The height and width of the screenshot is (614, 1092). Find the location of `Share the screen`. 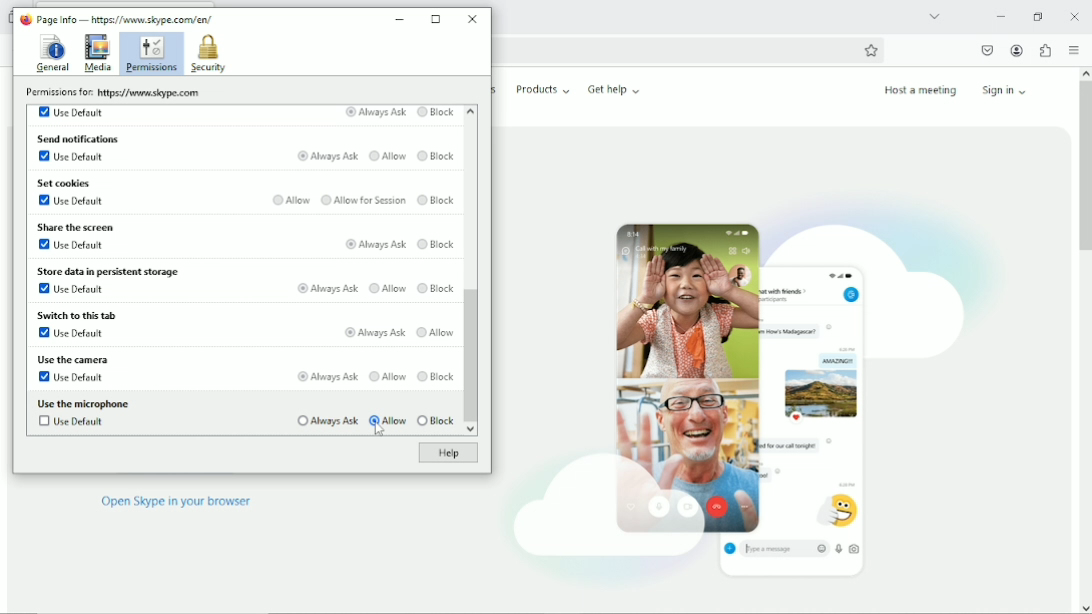

Share the screen is located at coordinates (77, 225).